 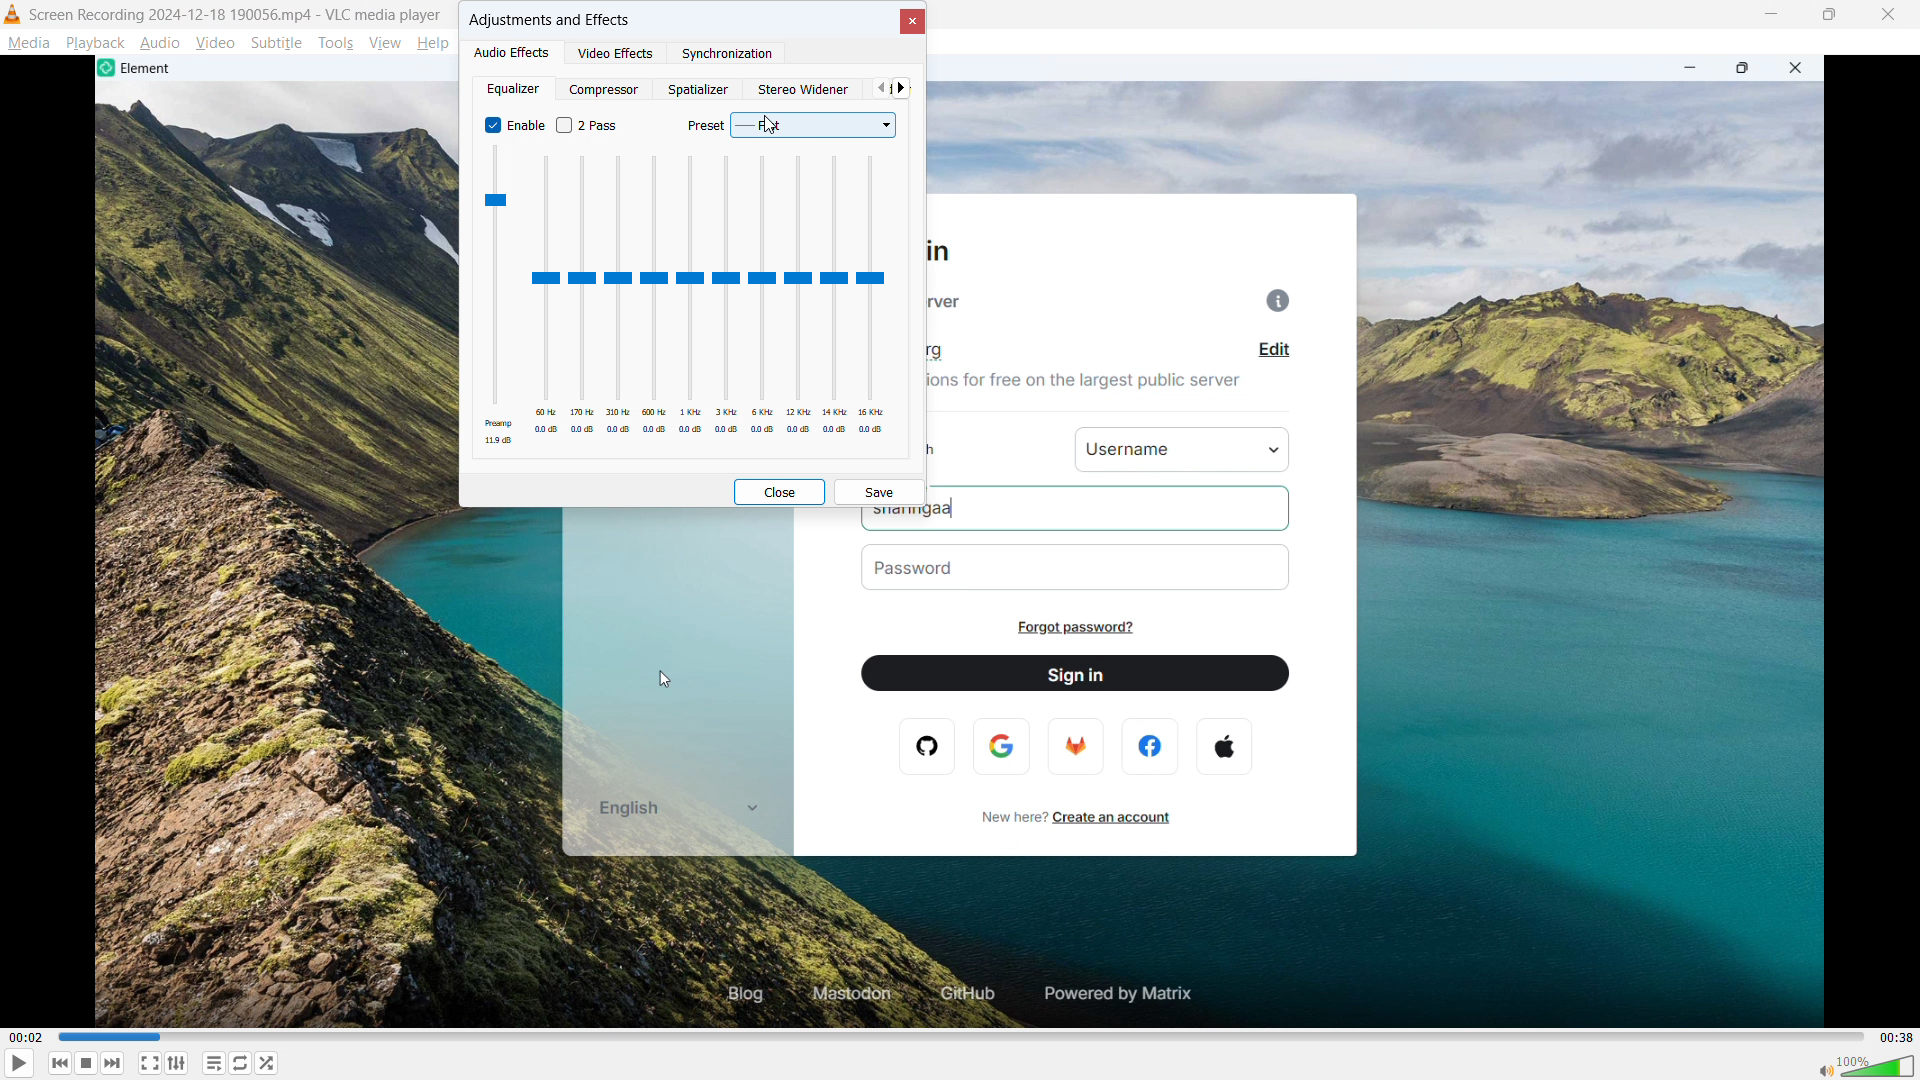 I want to click on next tab , so click(x=901, y=88).